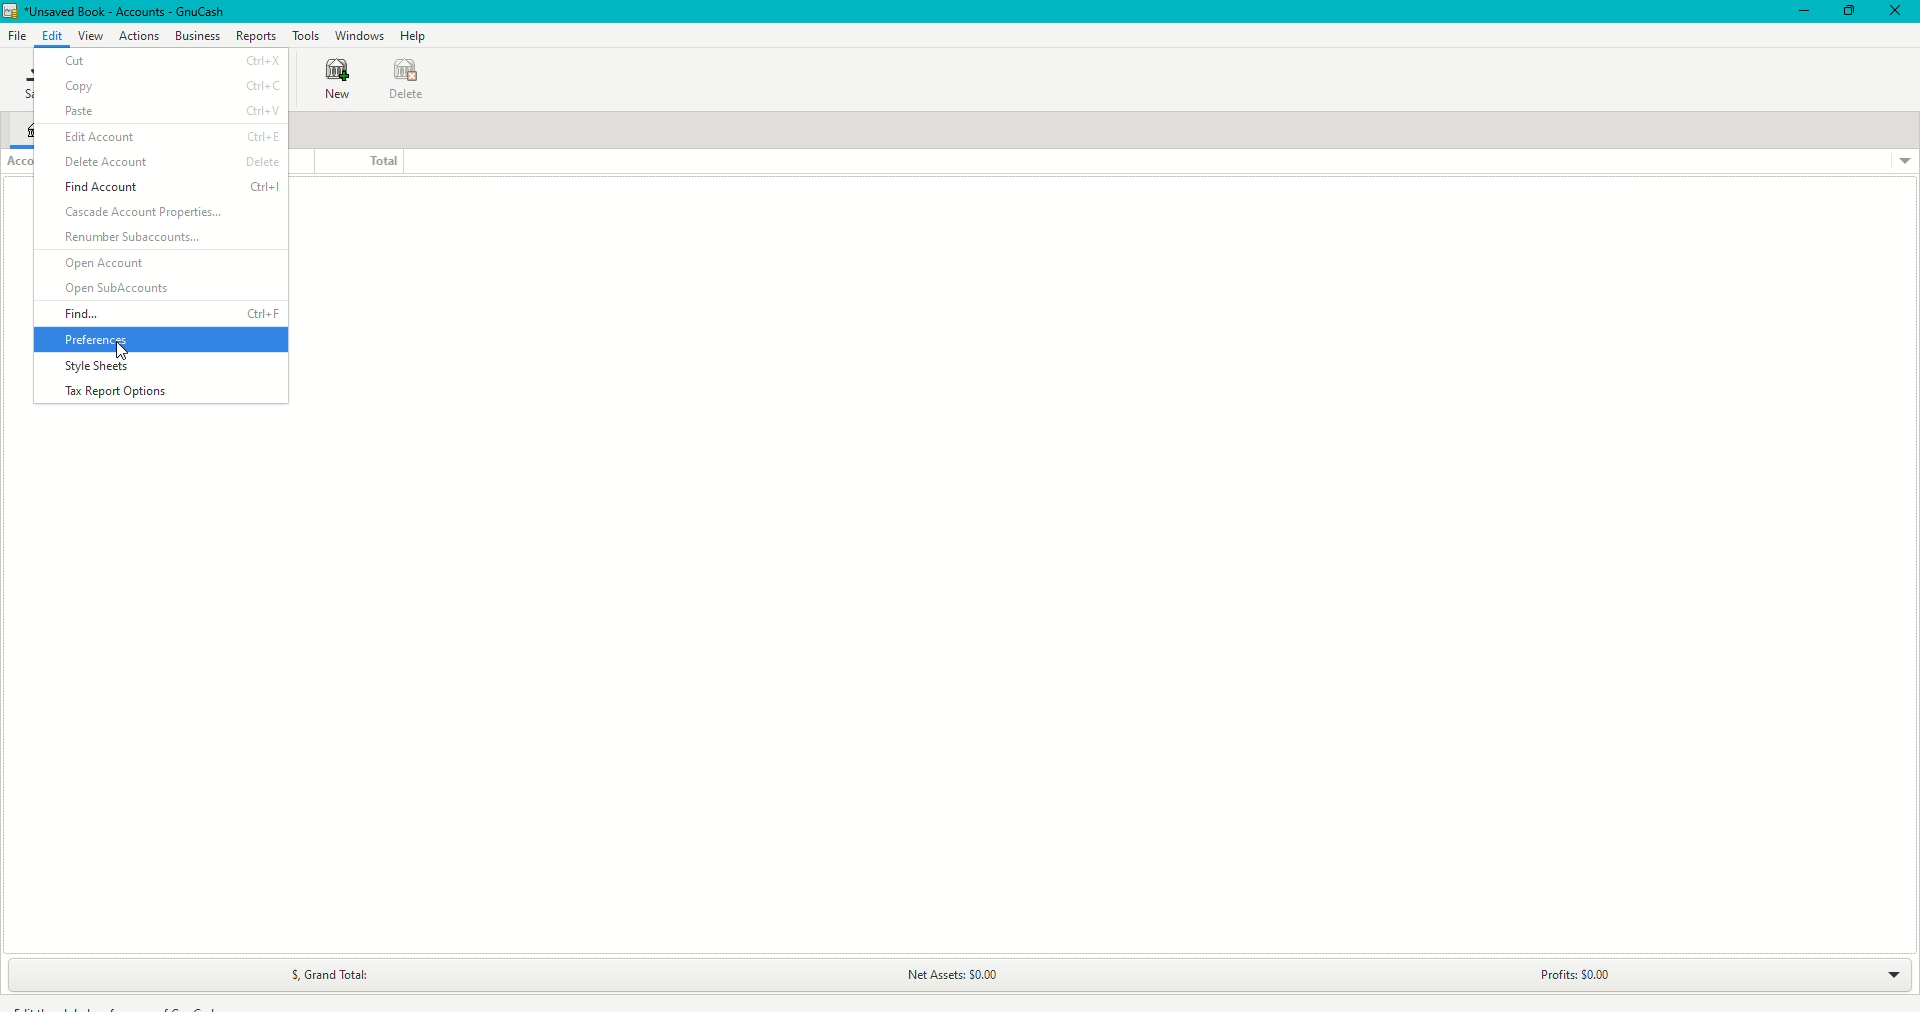  Describe the element at coordinates (1904, 161) in the screenshot. I see `Drop down` at that location.